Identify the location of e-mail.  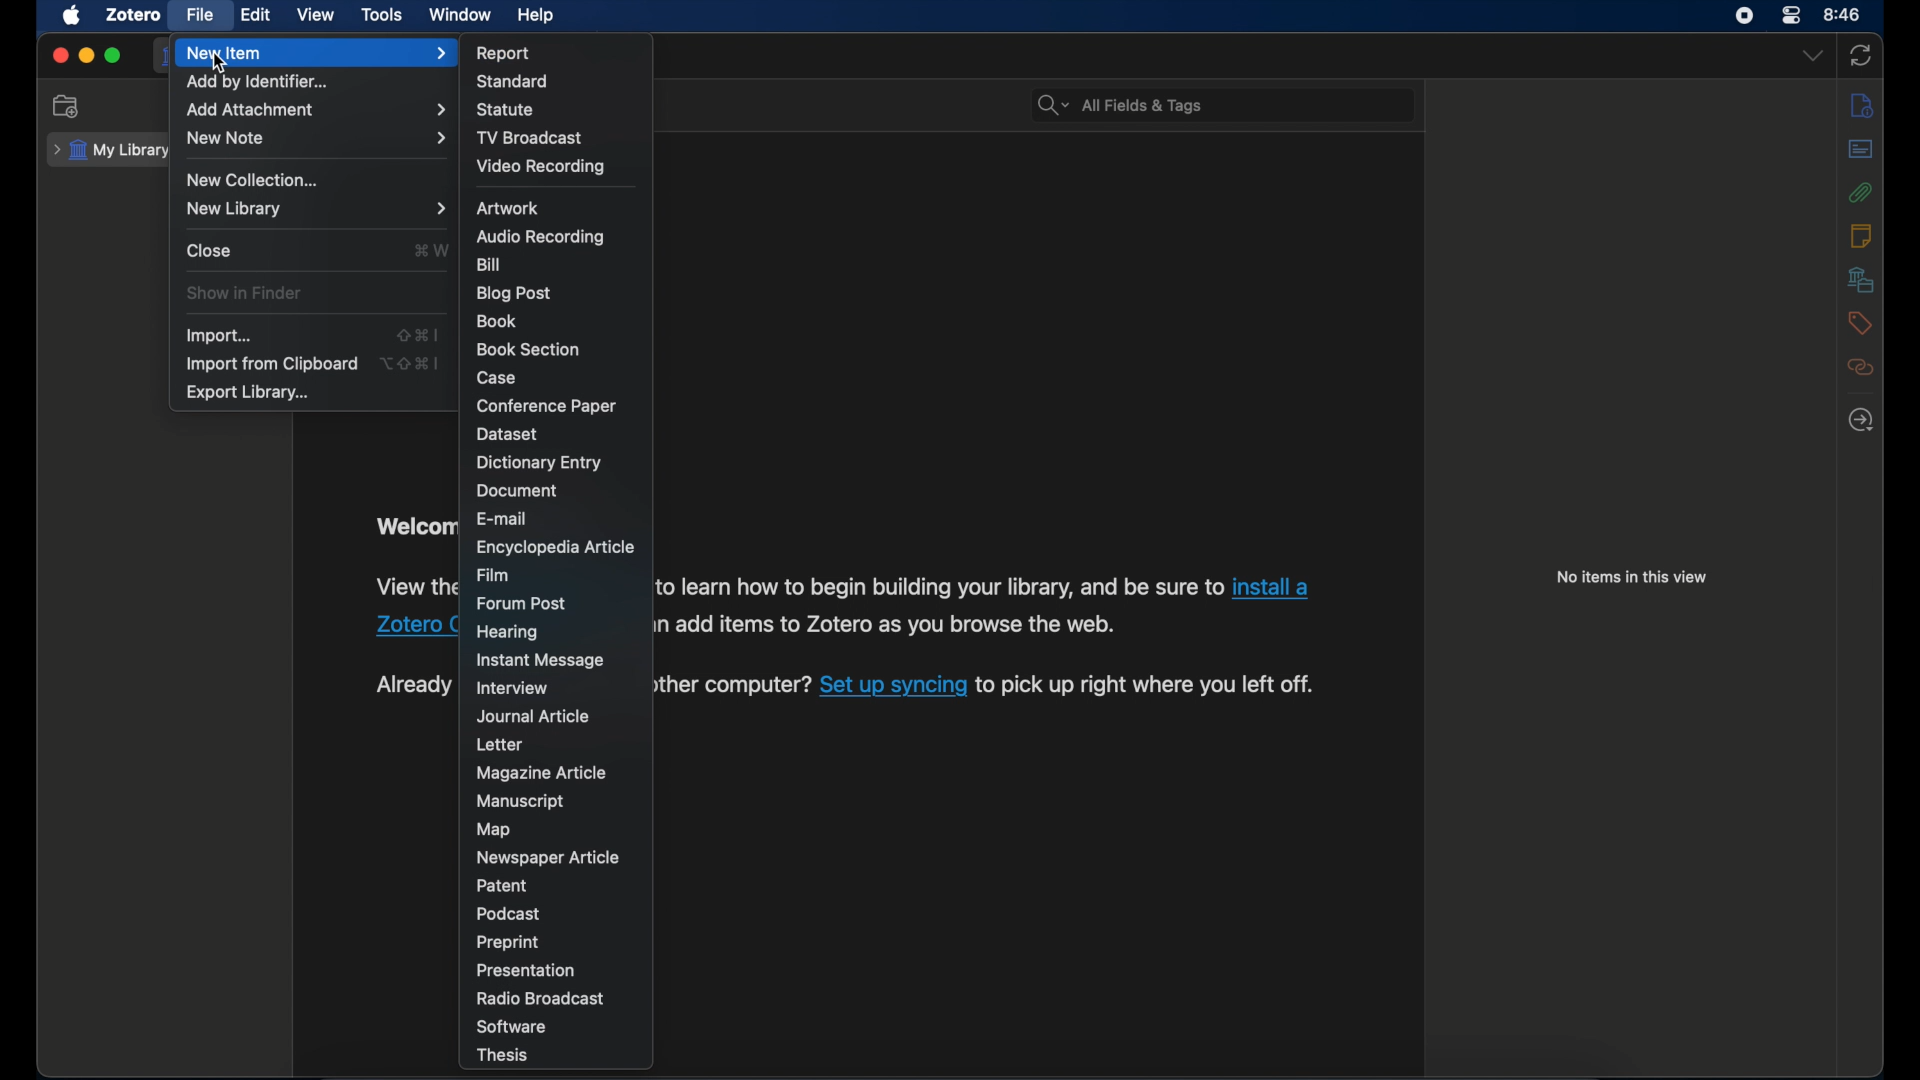
(503, 519).